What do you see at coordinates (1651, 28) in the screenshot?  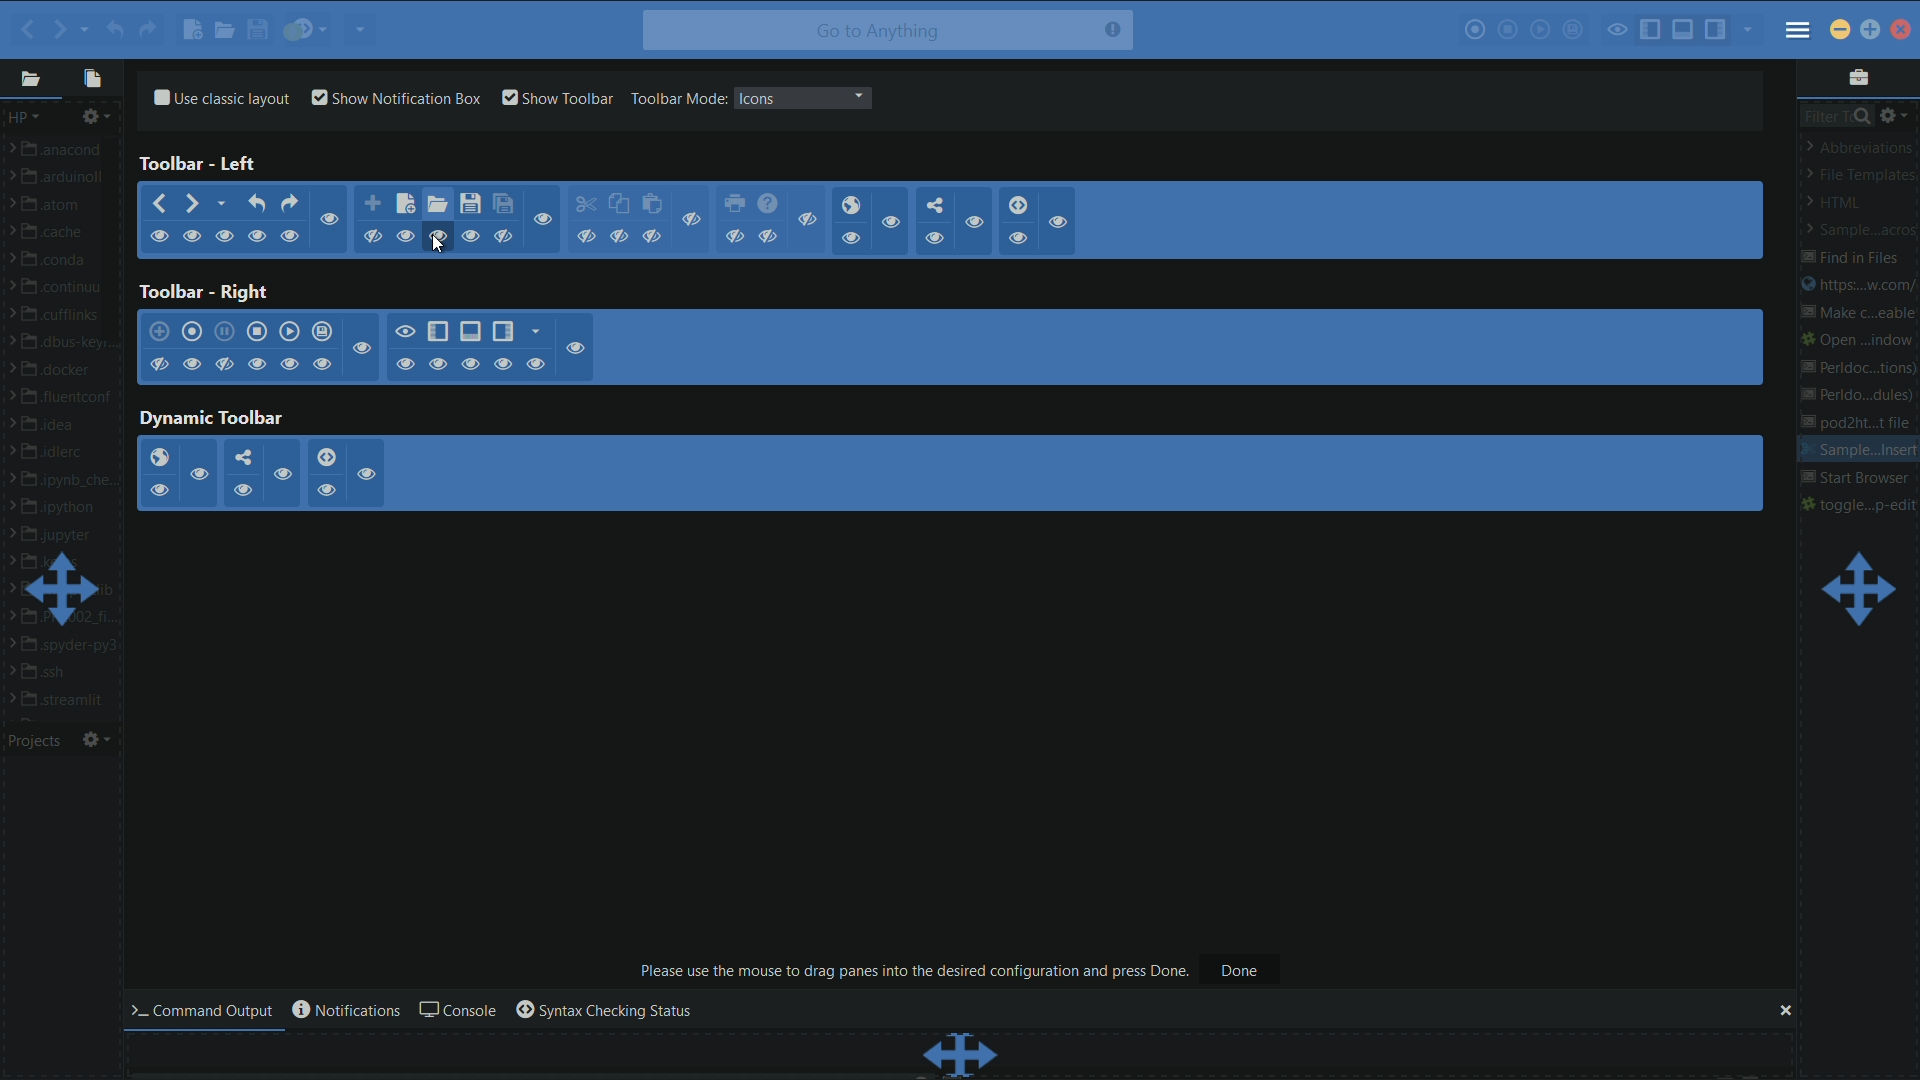 I see `show/hide left pane ` at bounding box center [1651, 28].